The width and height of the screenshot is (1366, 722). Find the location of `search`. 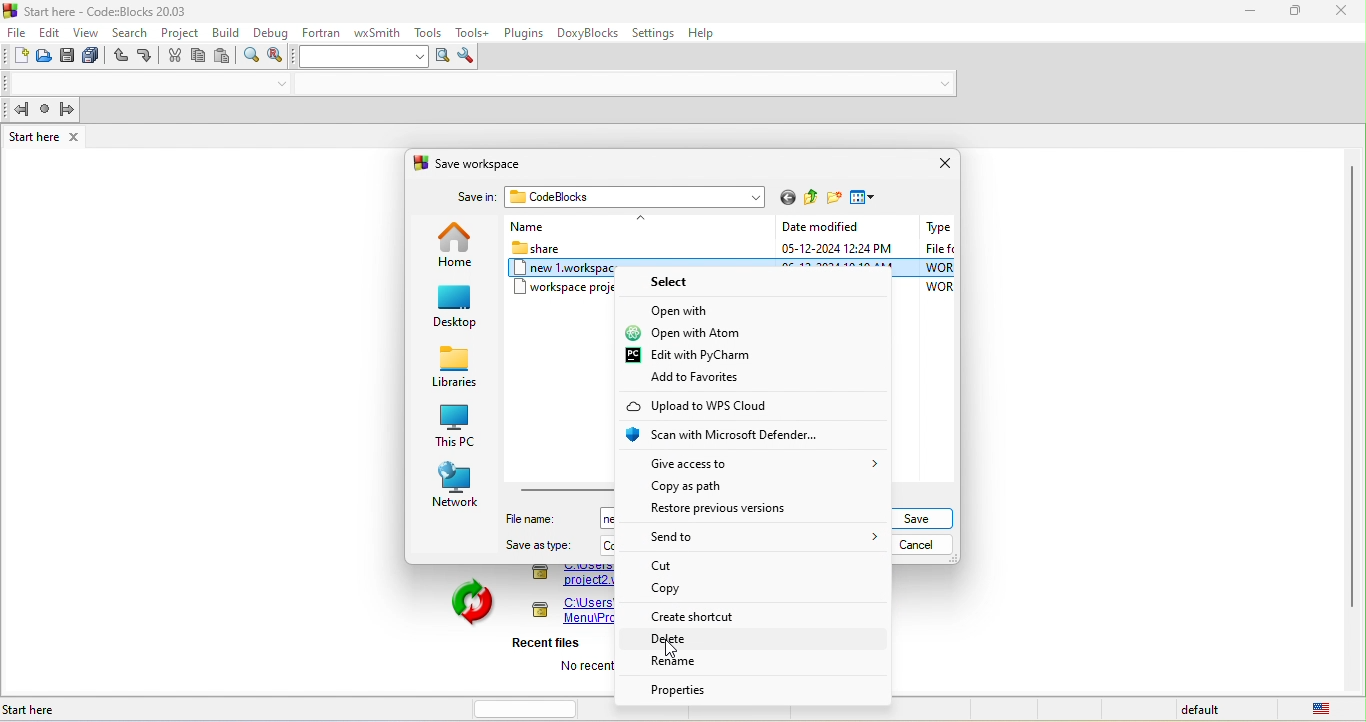

search is located at coordinates (133, 32).